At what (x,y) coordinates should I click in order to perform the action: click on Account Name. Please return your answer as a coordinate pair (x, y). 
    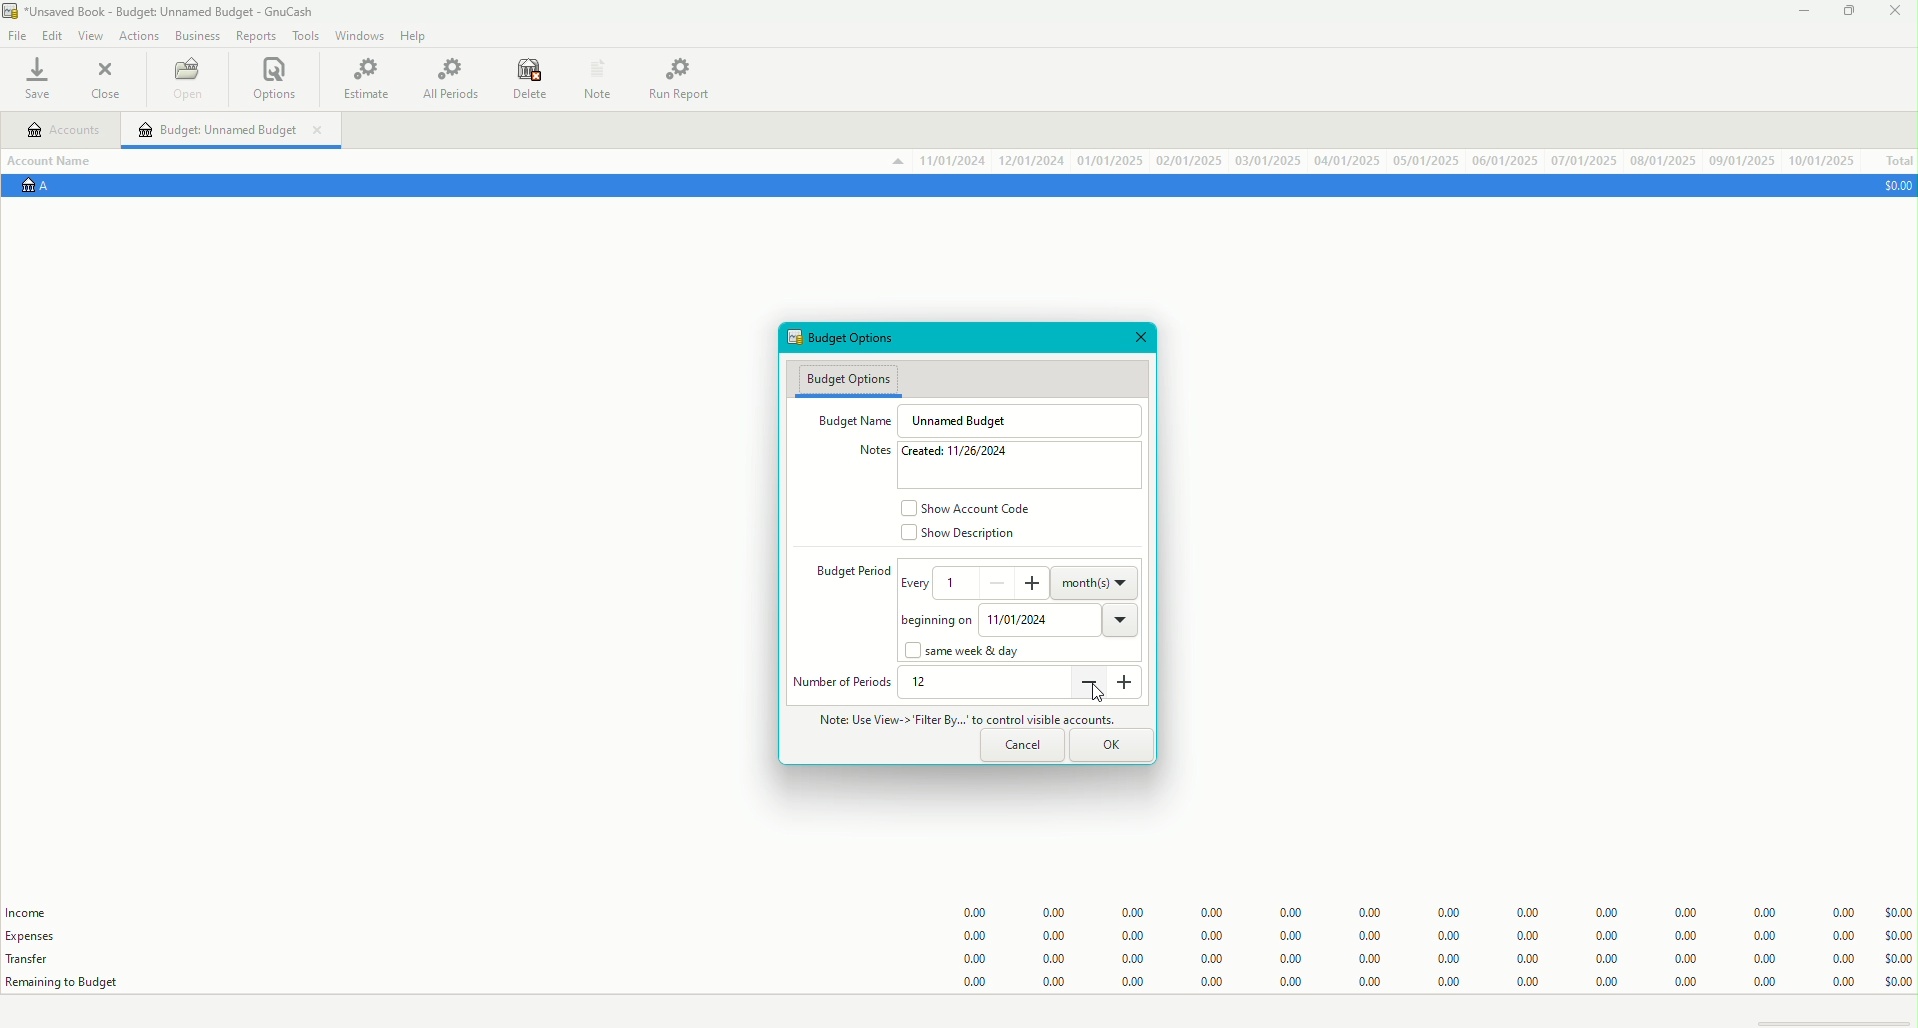
    Looking at the image, I should click on (58, 159).